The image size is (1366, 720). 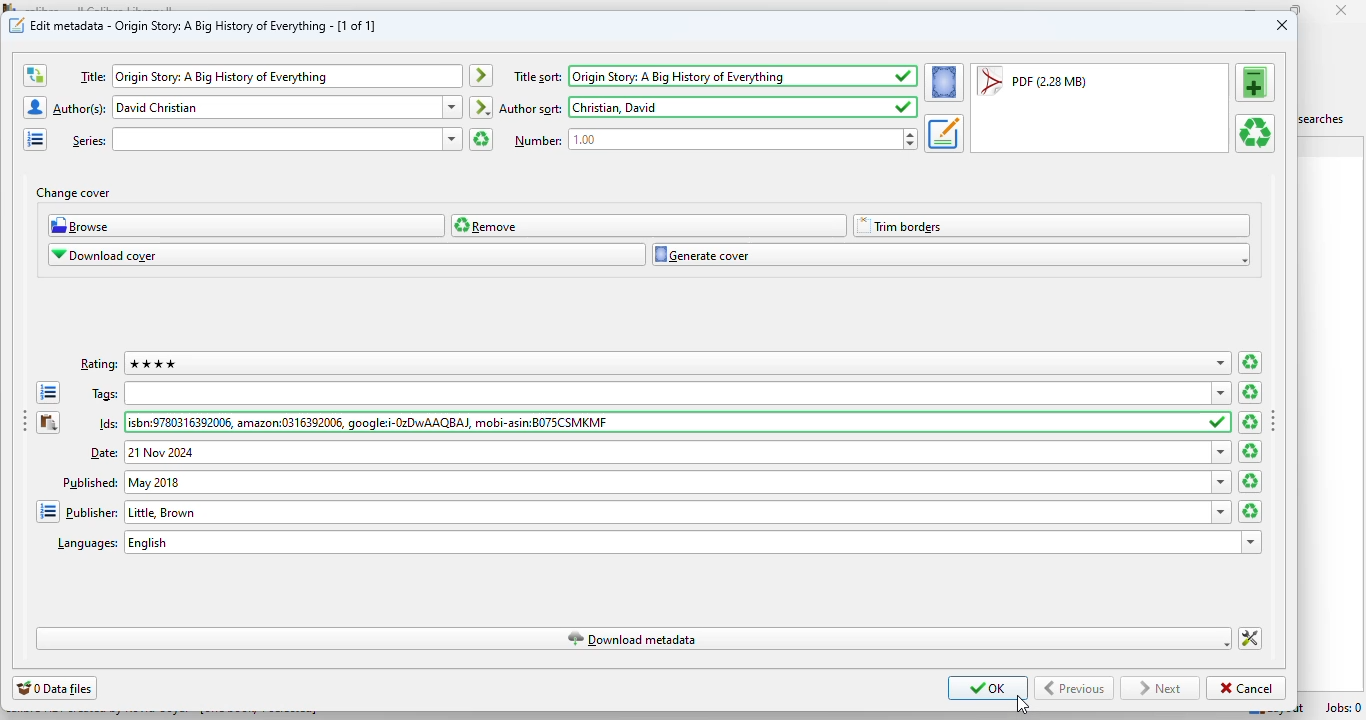 I want to click on text, so click(x=105, y=395).